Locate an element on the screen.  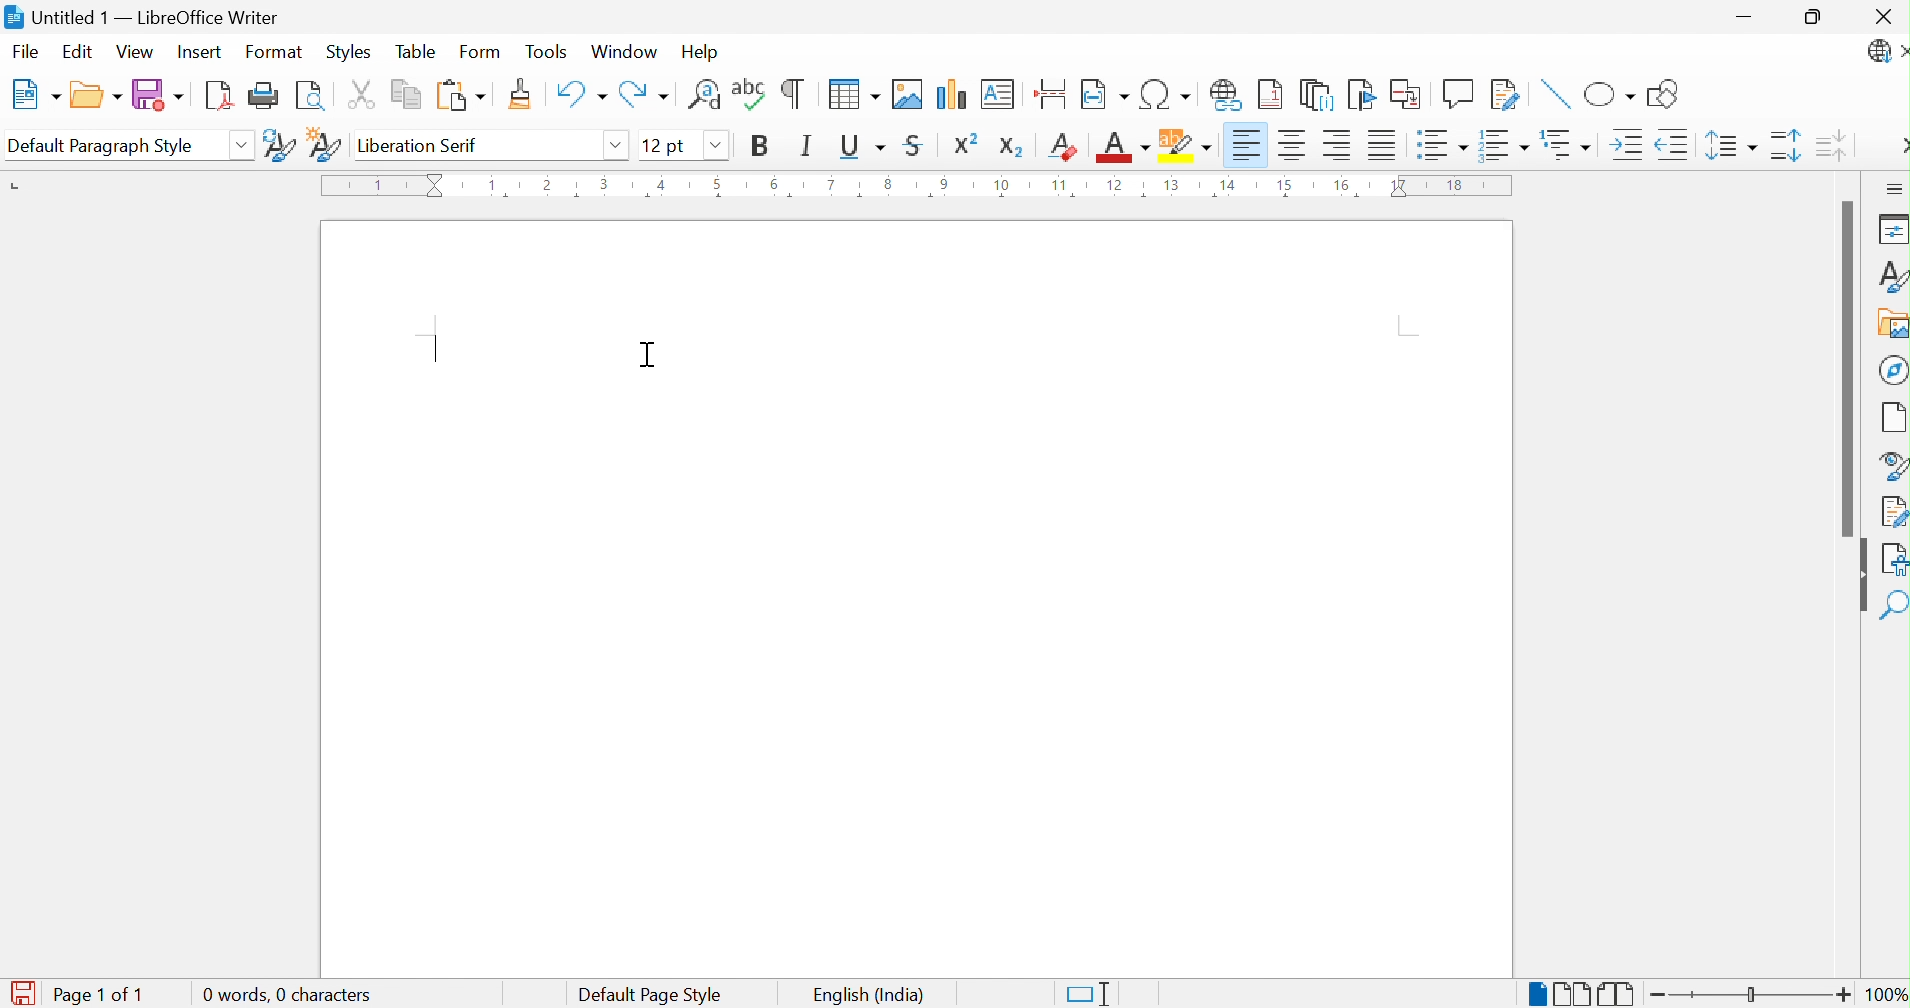
Zoom Out is located at coordinates (1659, 996).